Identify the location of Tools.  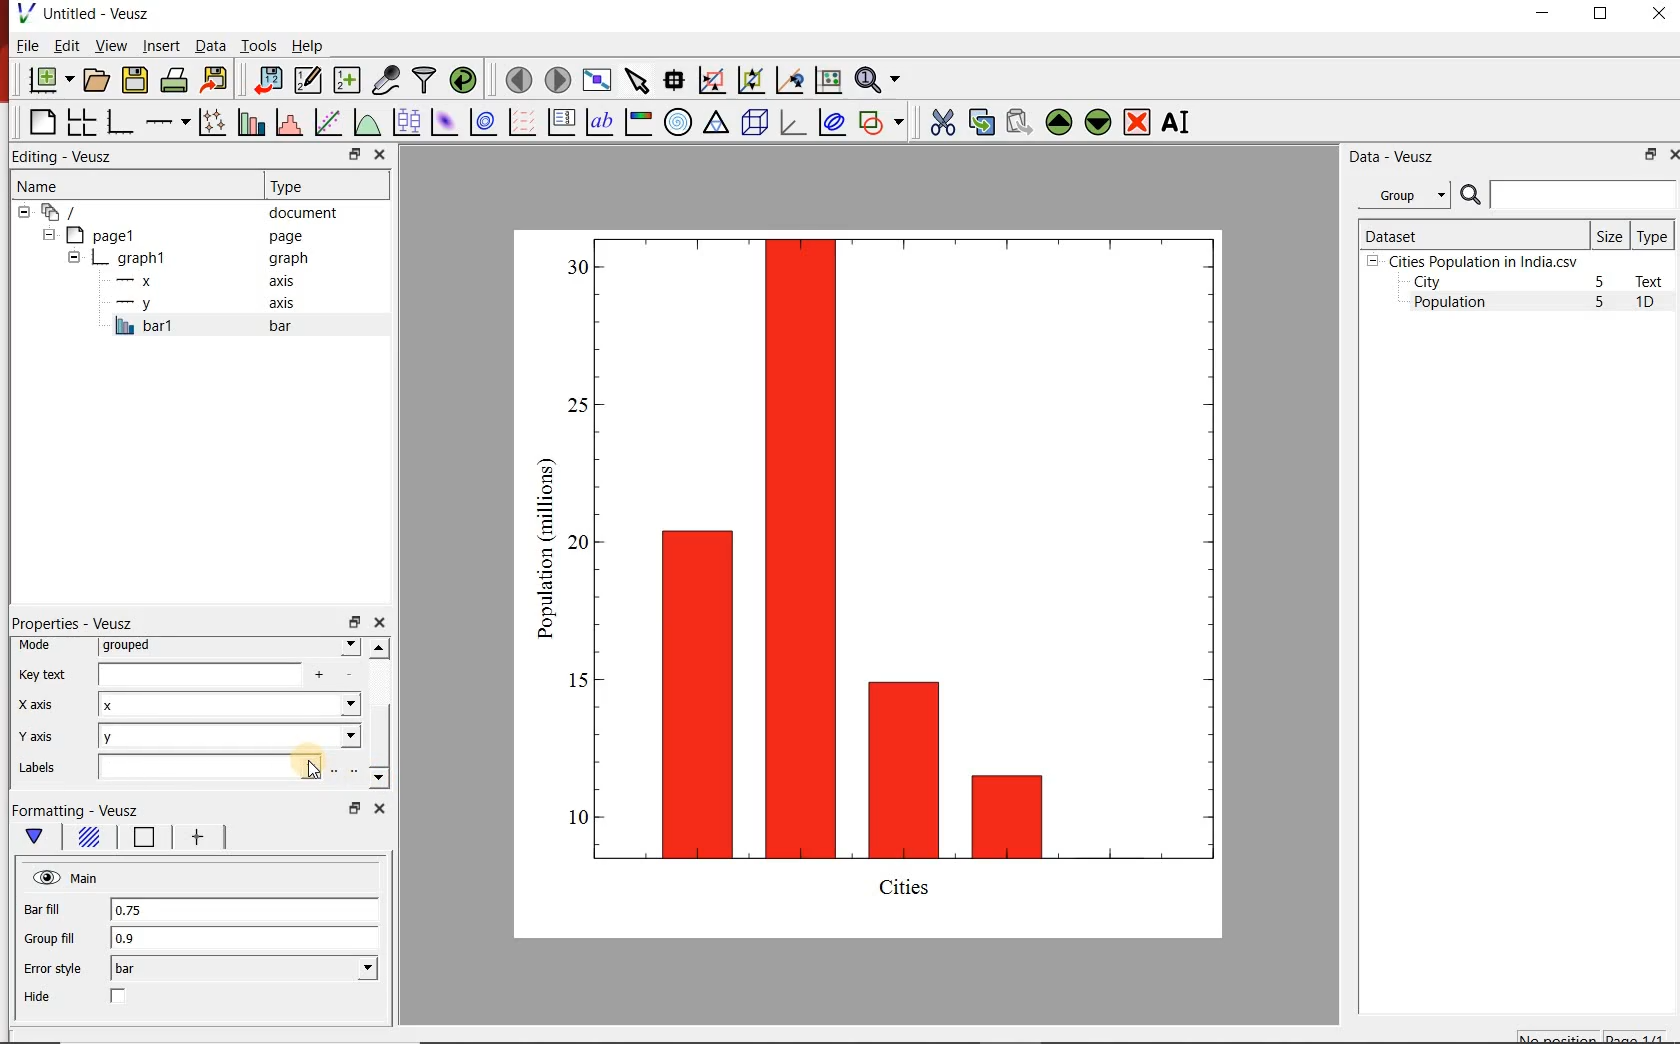
(257, 45).